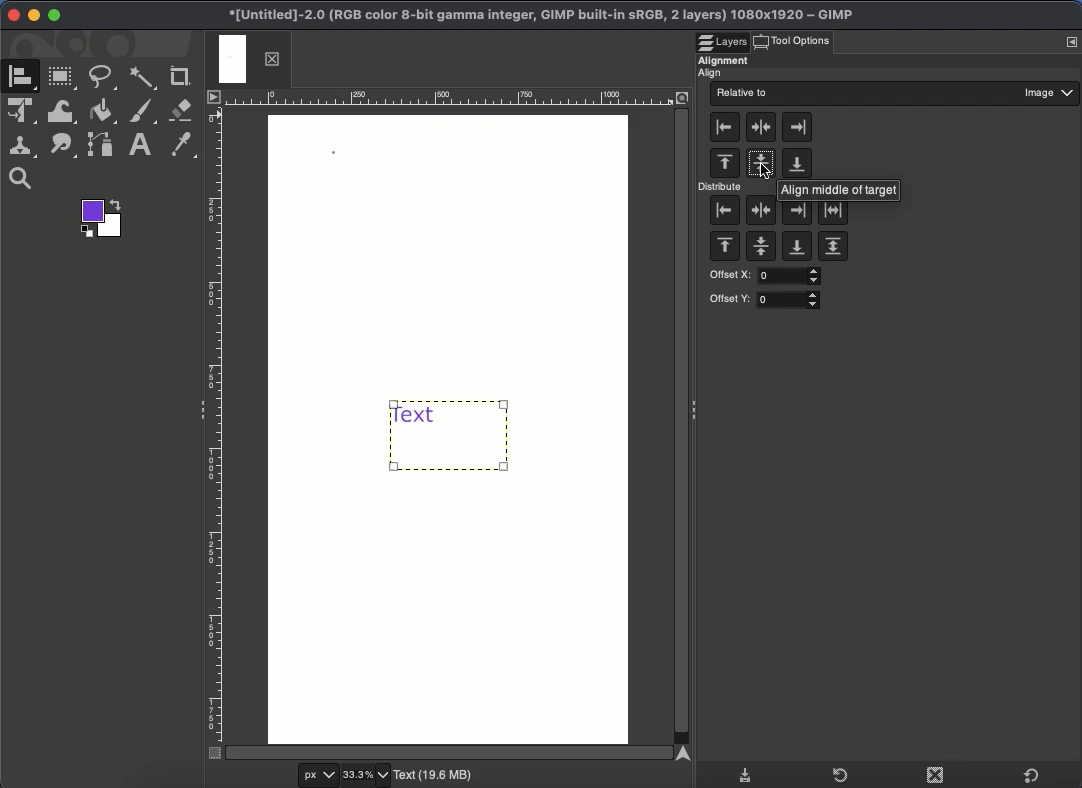 This screenshot has width=1082, height=788. What do you see at coordinates (833, 248) in the screenshot?
I see `Distribute targets evenly in the vertical` at bounding box center [833, 248].